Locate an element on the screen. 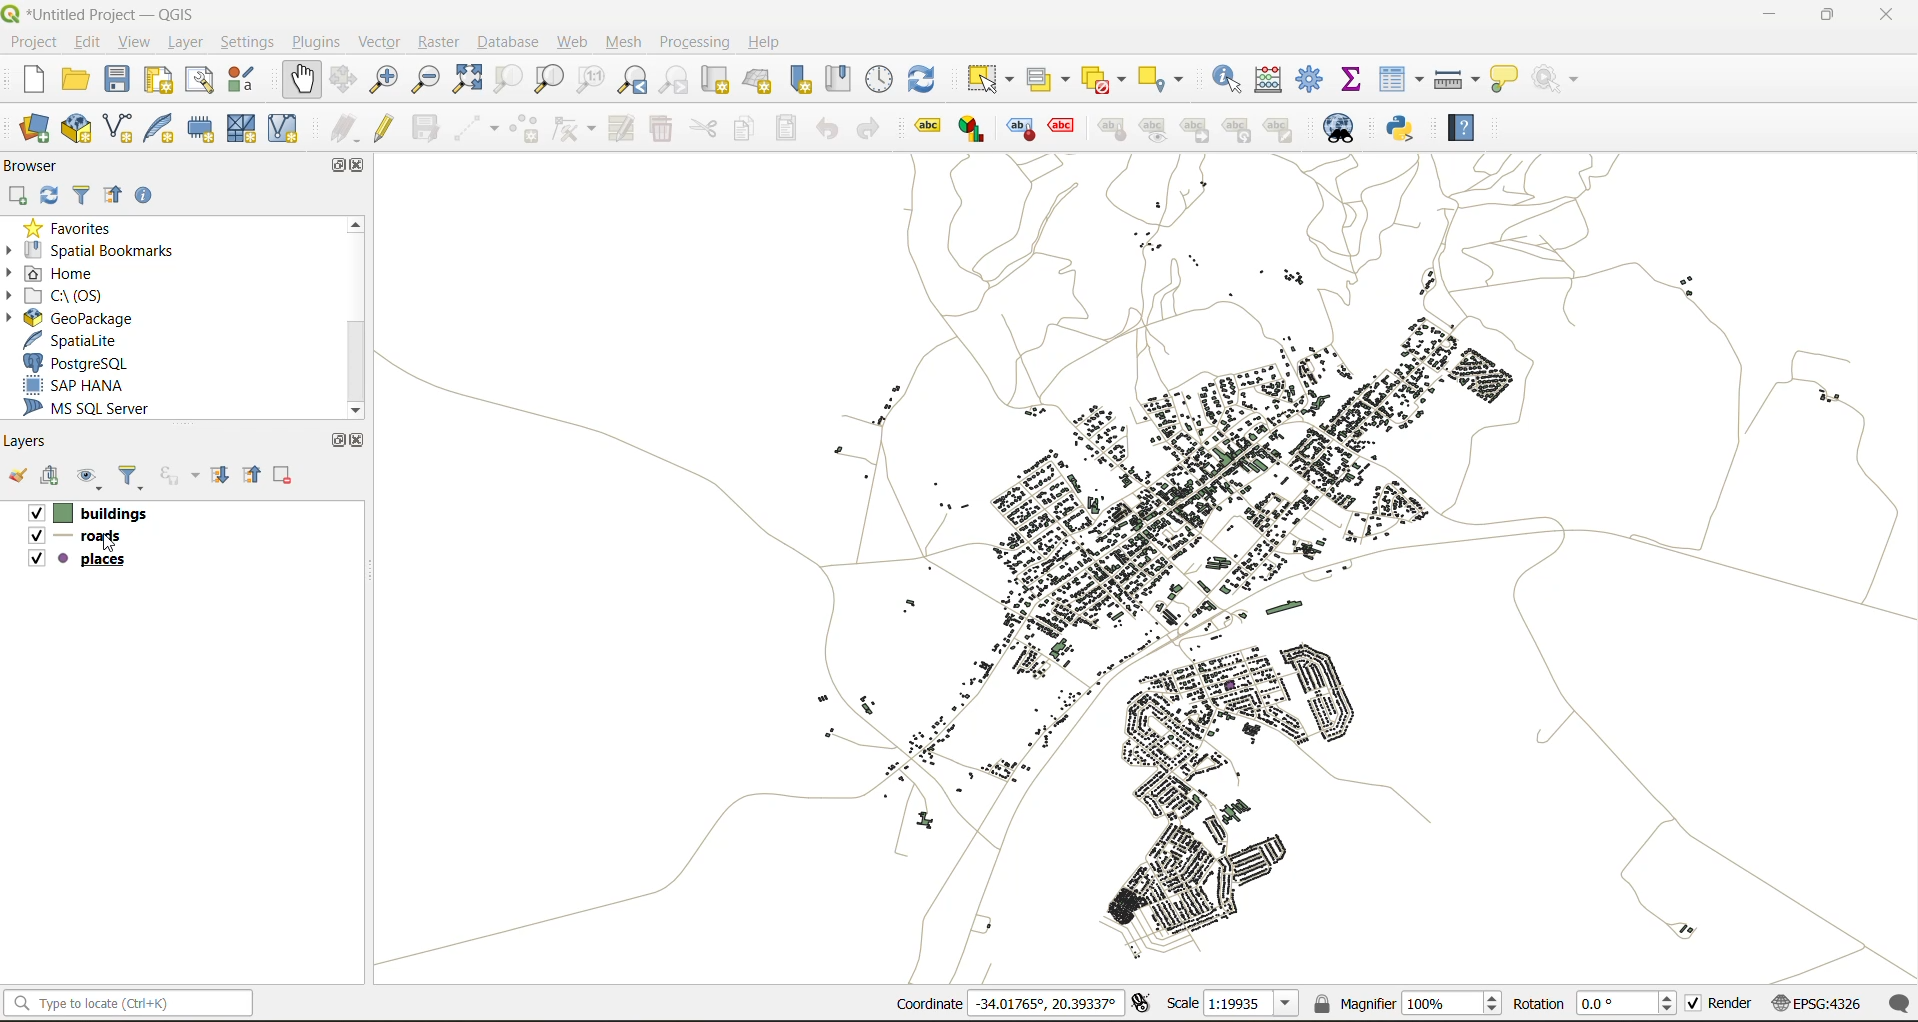  zoom last is located at coordinates (632, 80).